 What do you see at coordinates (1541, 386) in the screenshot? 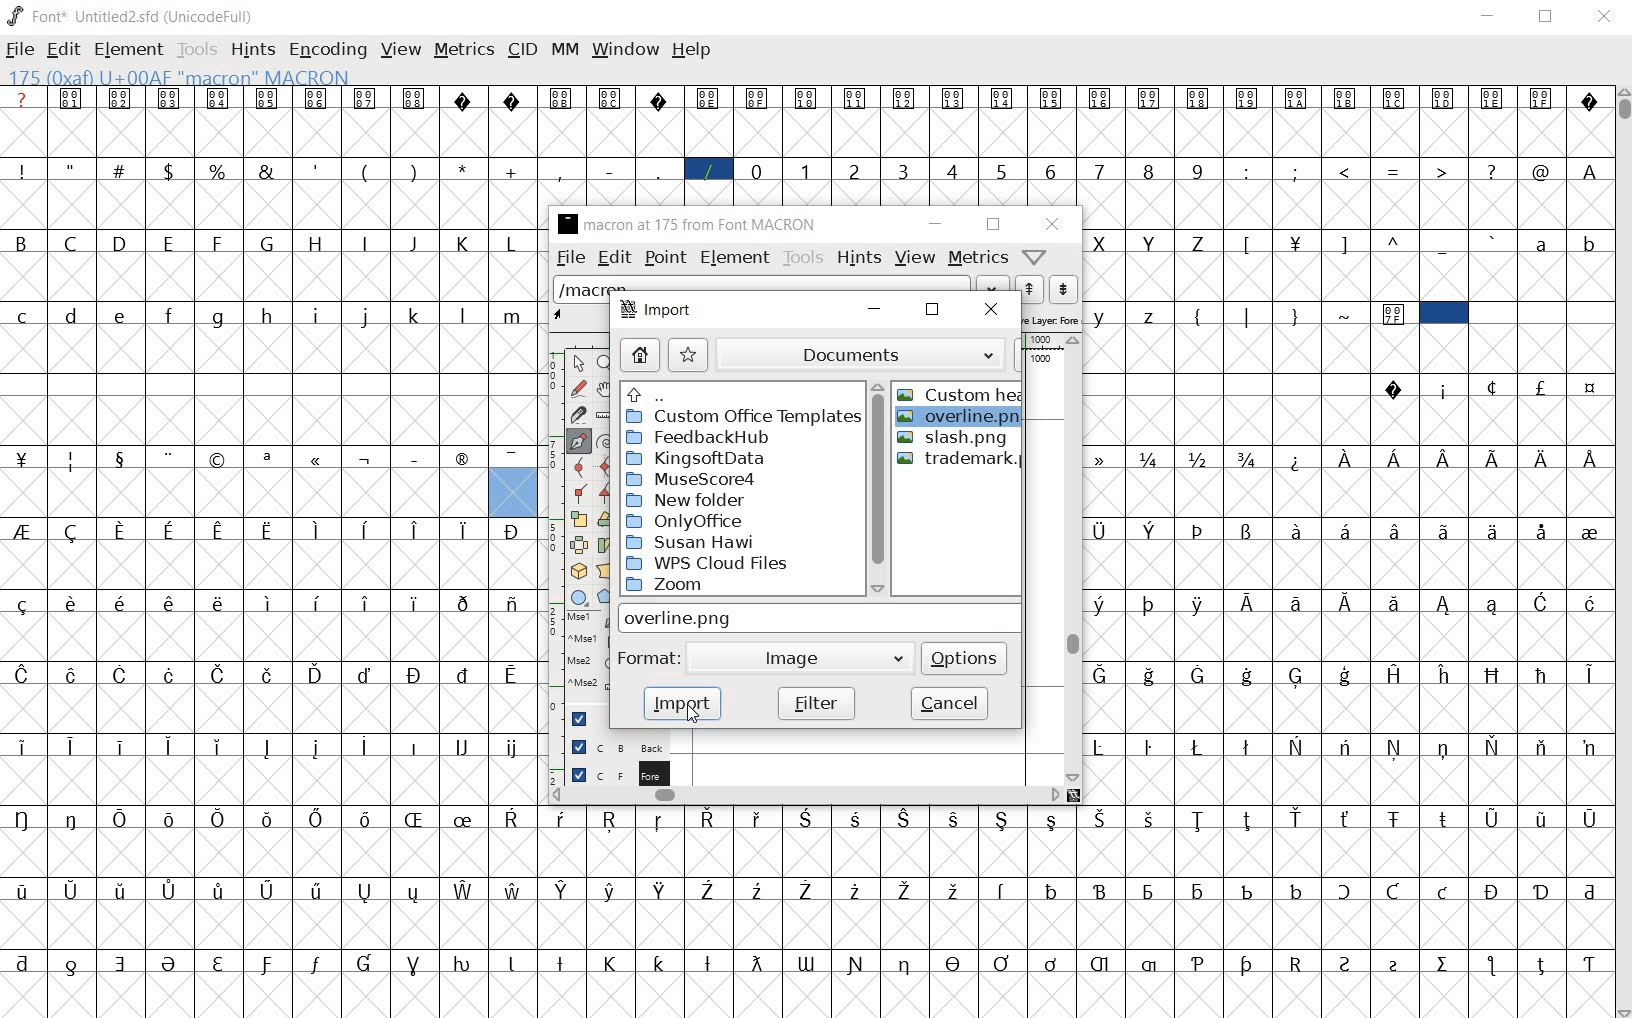
I see `Symbol` at bounding box center [1541, 386].